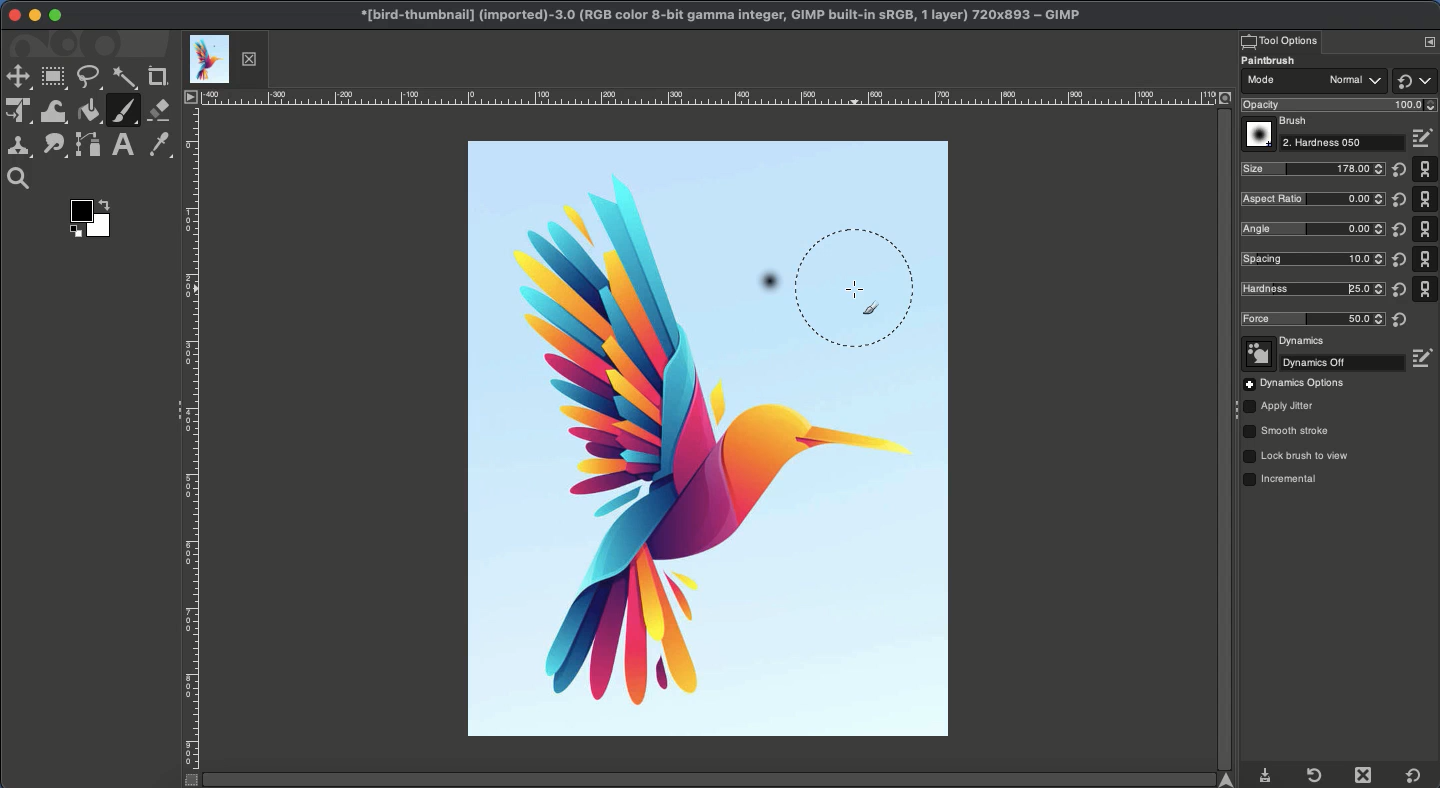  What do you see at coordinates (1279, 40) in the screenshot?
I see `Tool options` at bounding box center [1279, 40].